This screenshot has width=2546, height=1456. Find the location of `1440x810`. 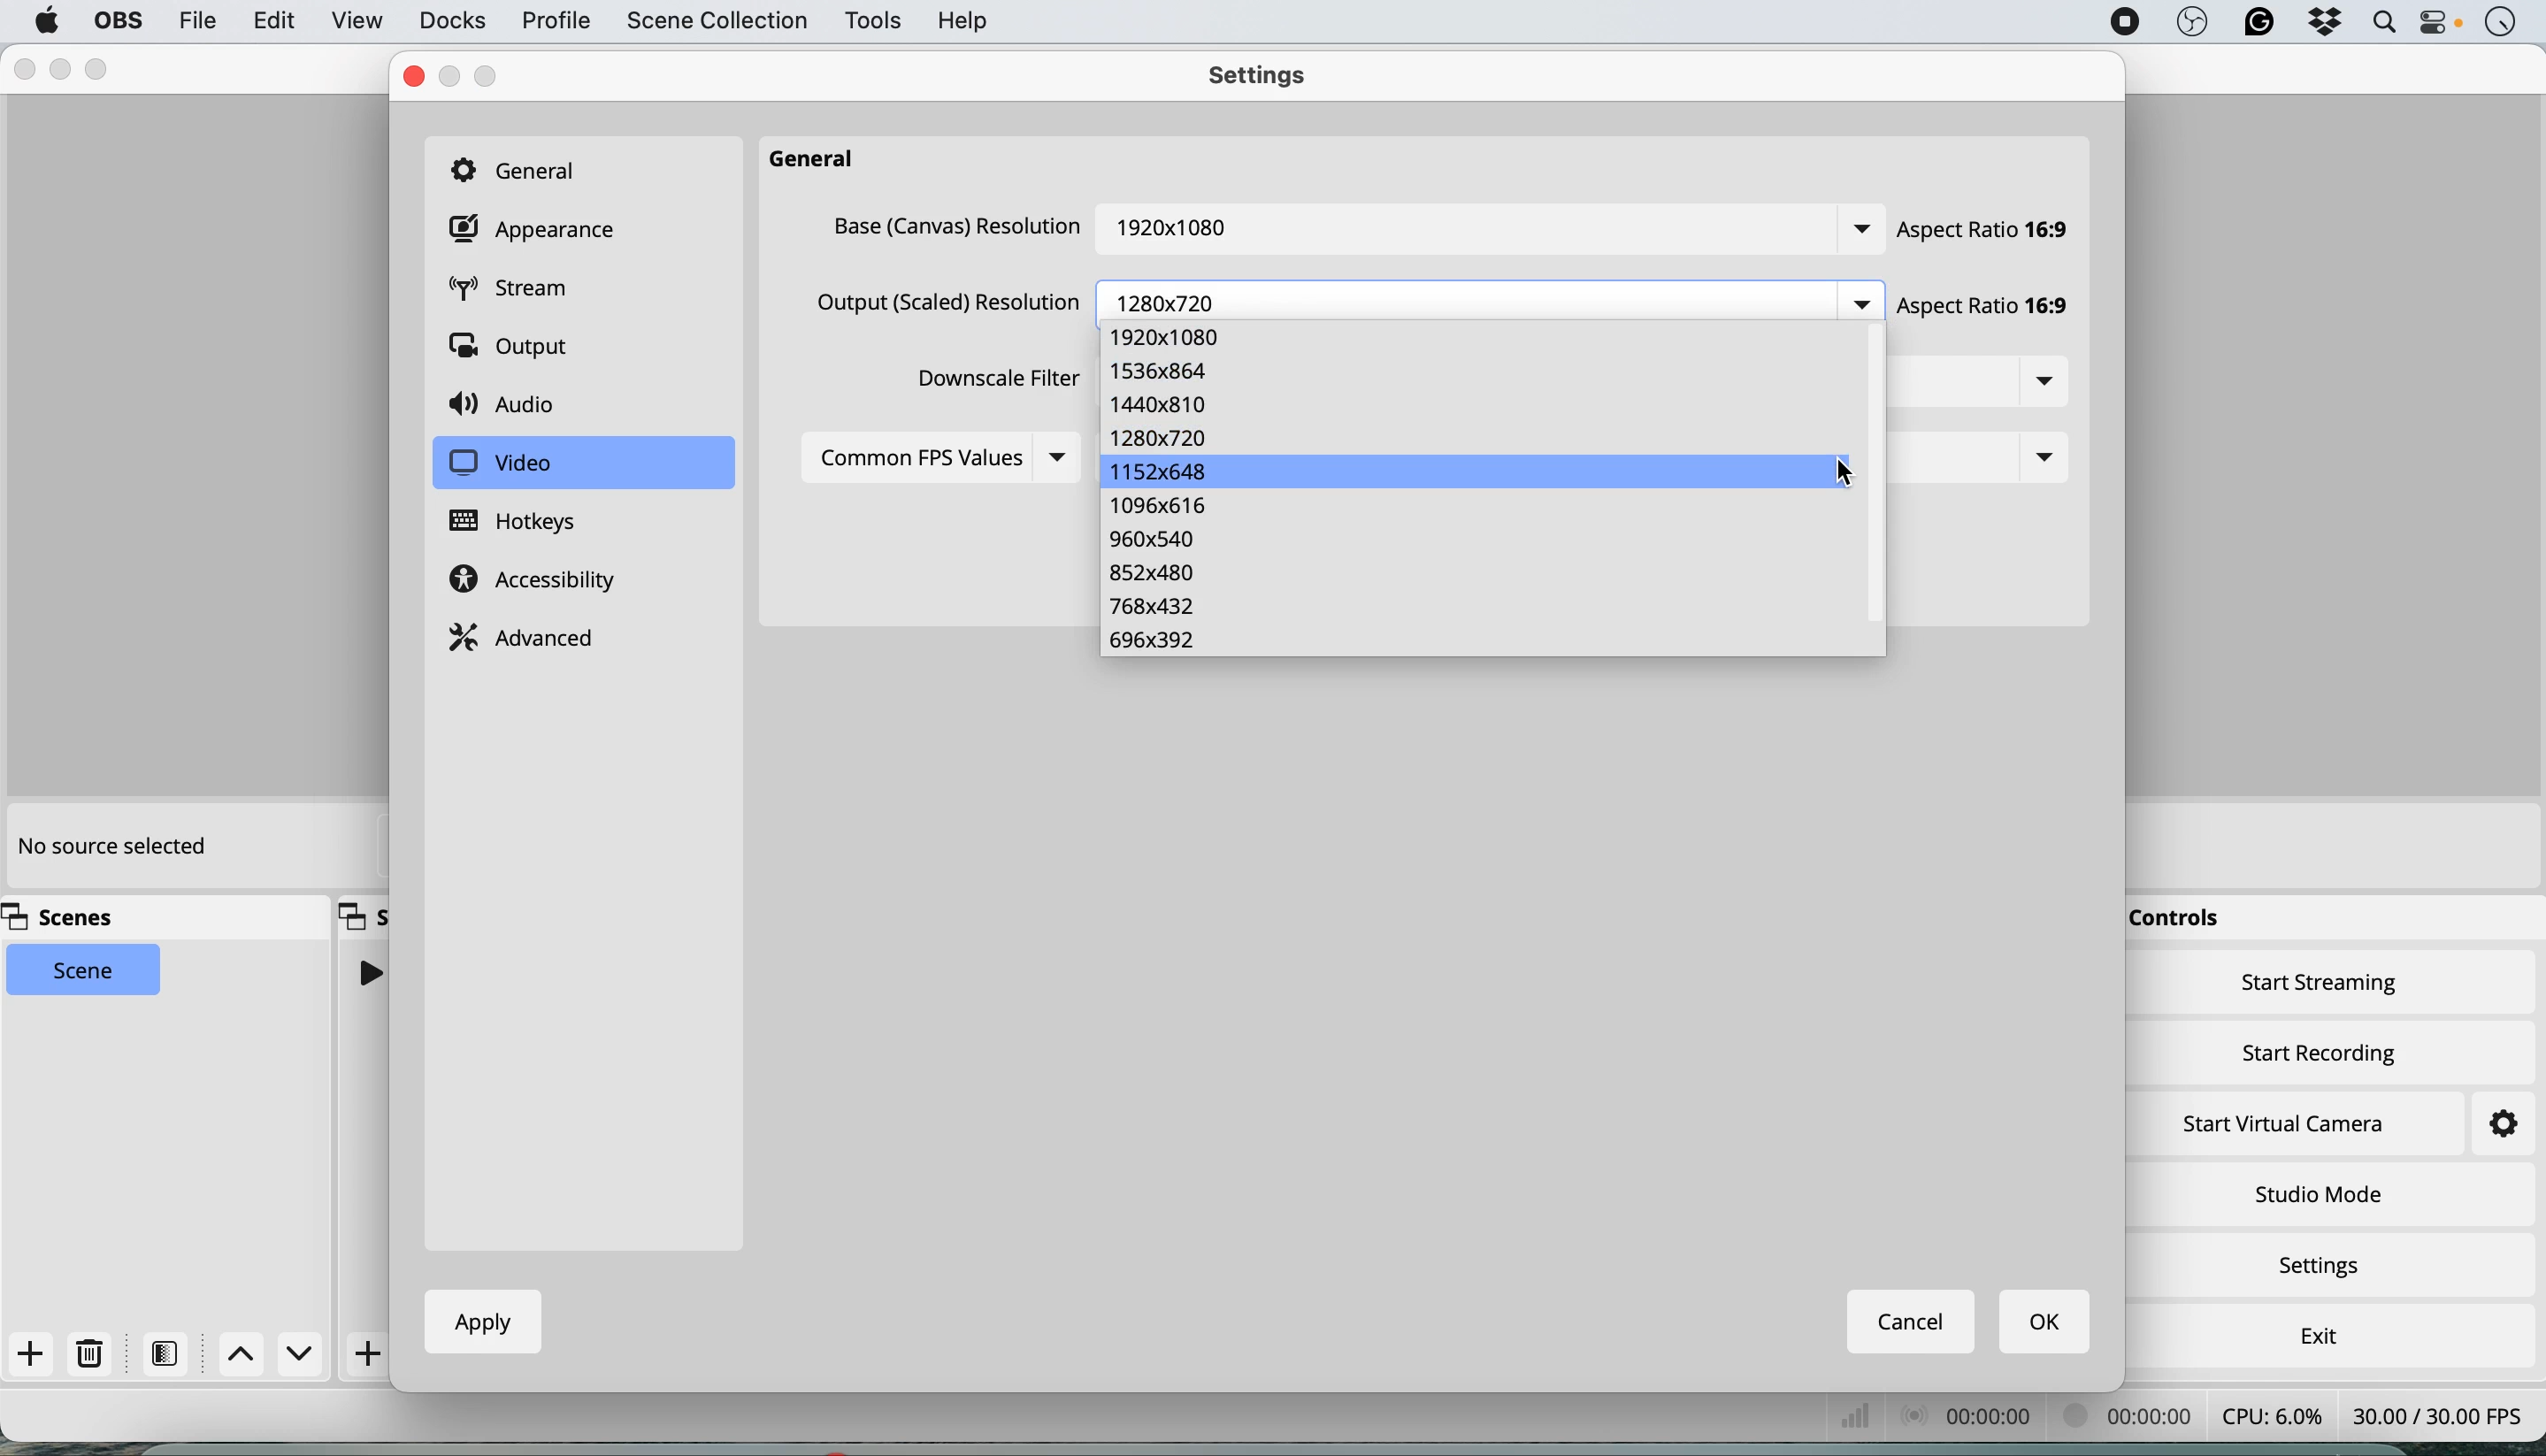

1440x810 is located at coordinates (1164, 402).